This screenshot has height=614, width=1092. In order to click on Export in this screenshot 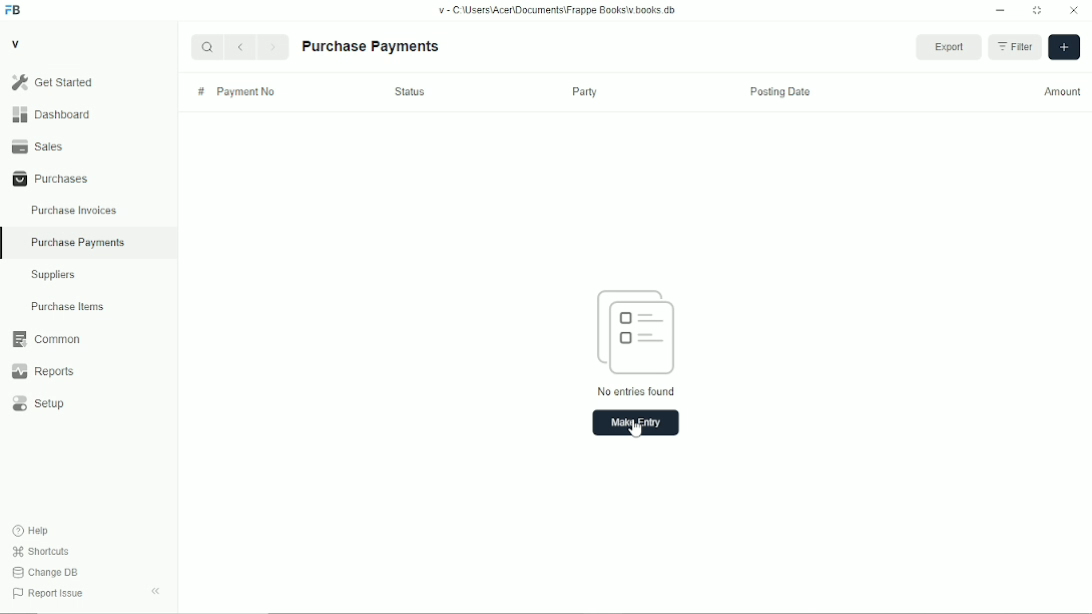, I will do `click(949, 47)`.